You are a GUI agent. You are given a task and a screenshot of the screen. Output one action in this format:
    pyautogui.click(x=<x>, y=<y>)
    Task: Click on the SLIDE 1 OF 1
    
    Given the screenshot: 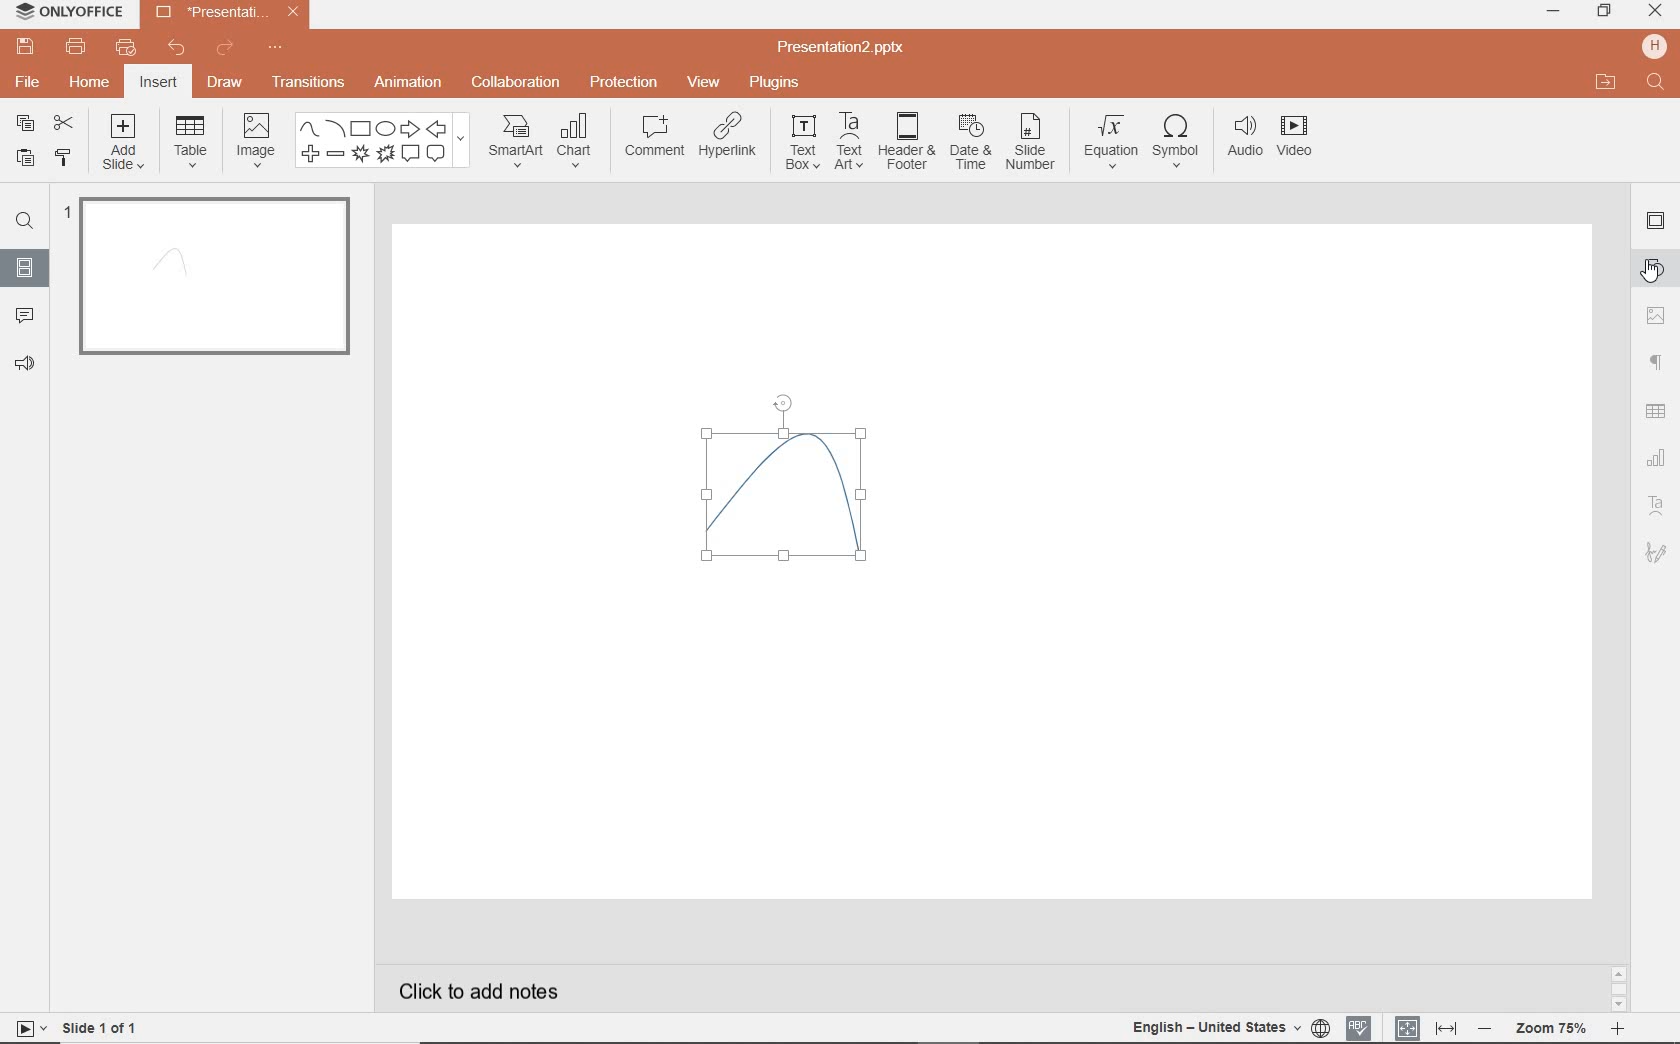 What is the action you would take?
    pyautogui.click(x=80, y=1027)
    